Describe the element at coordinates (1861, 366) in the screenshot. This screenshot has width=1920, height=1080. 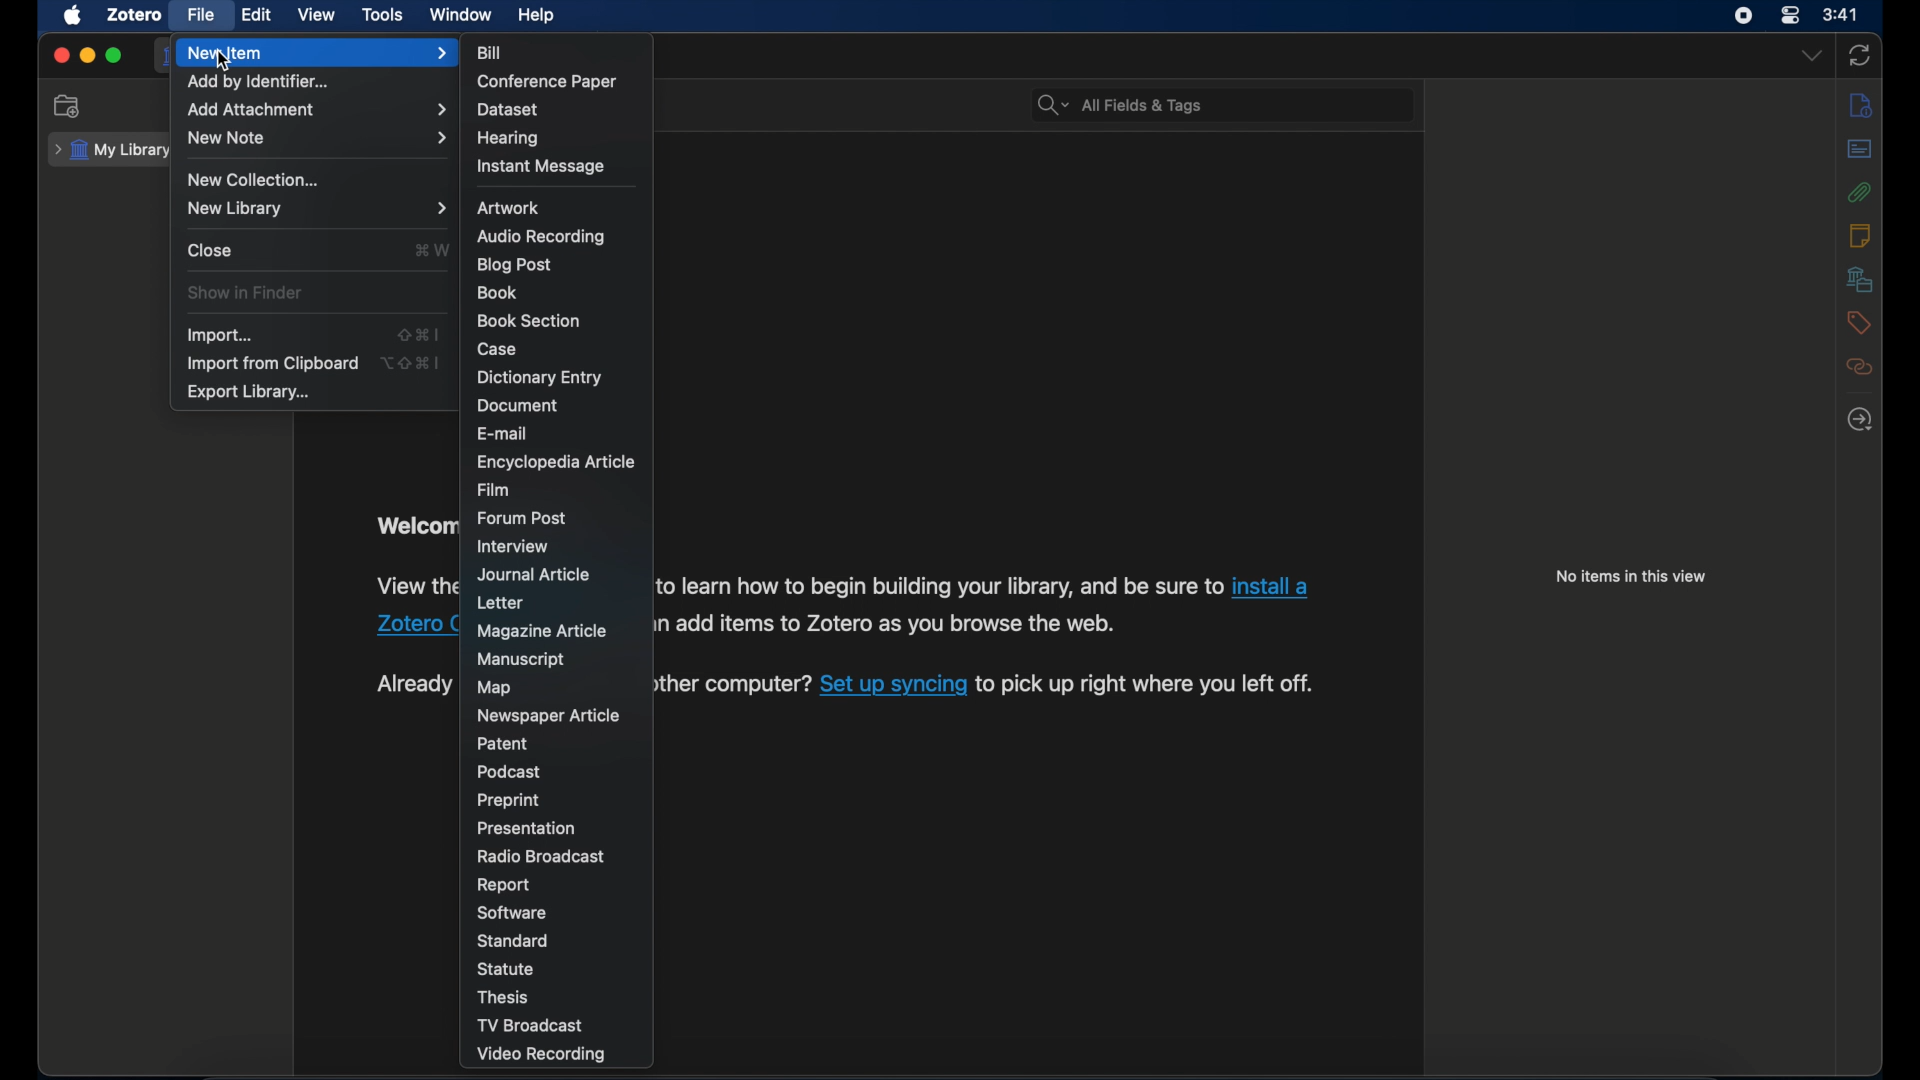
I see `related` at that location.